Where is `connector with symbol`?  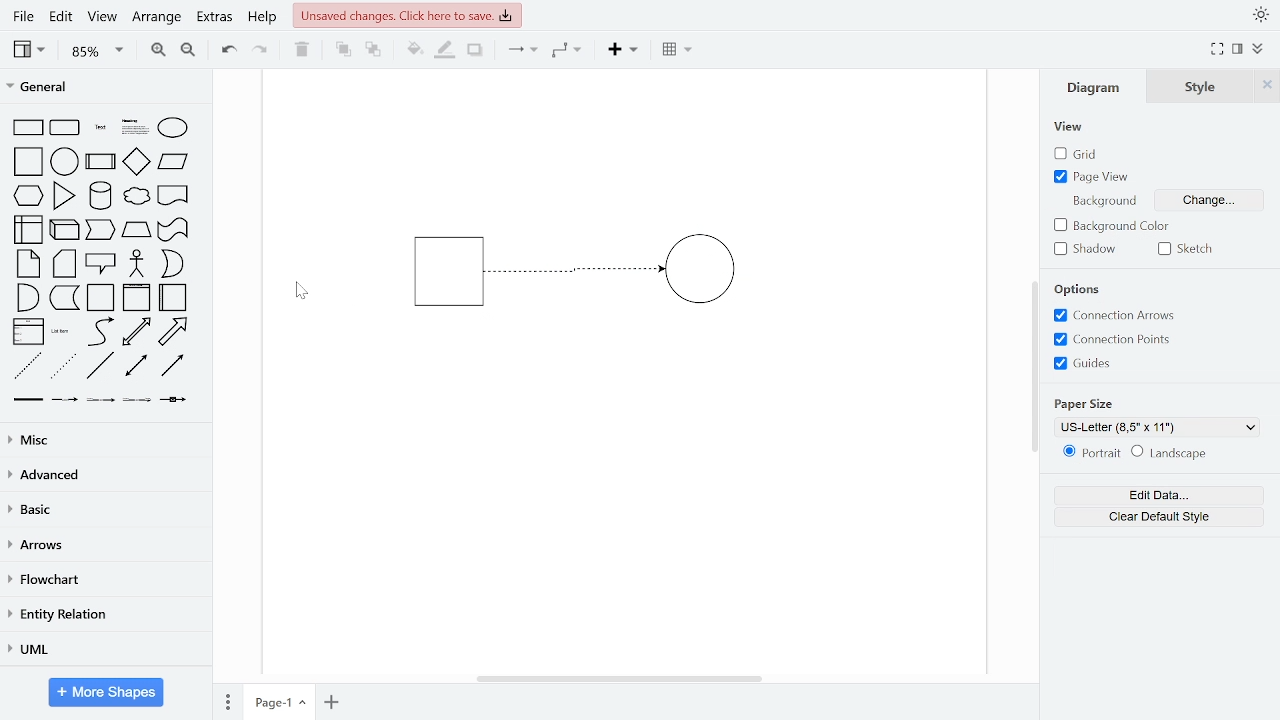 connector with symbol is located at coordinates (176, 398).